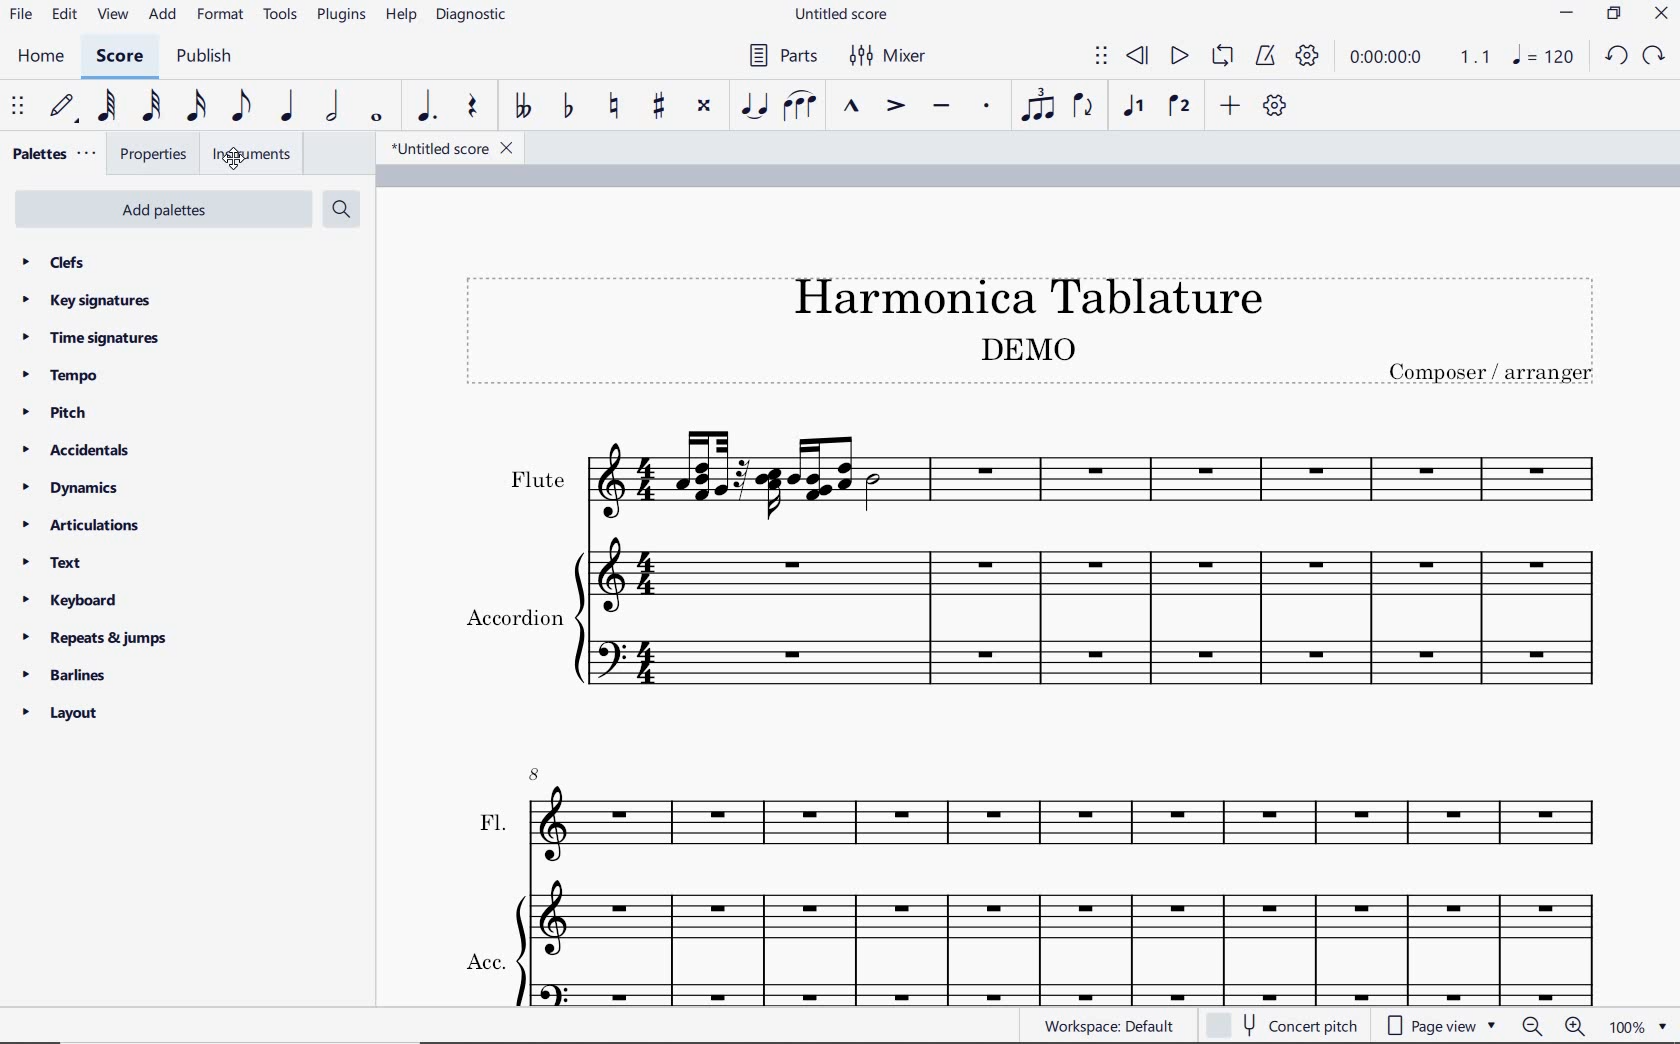  Describe the element at coordinates (340, 213) in the screenshot. I see `search palettes` at that location.